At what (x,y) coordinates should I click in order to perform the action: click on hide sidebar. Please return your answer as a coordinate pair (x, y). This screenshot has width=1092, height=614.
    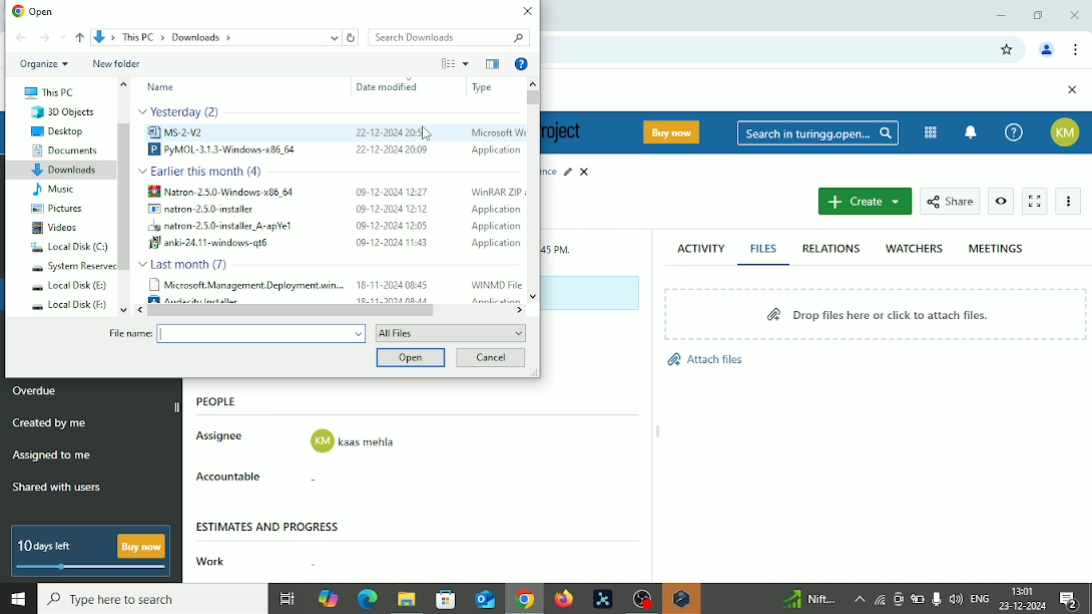
    Looking at the image, I should click on (178, 406).